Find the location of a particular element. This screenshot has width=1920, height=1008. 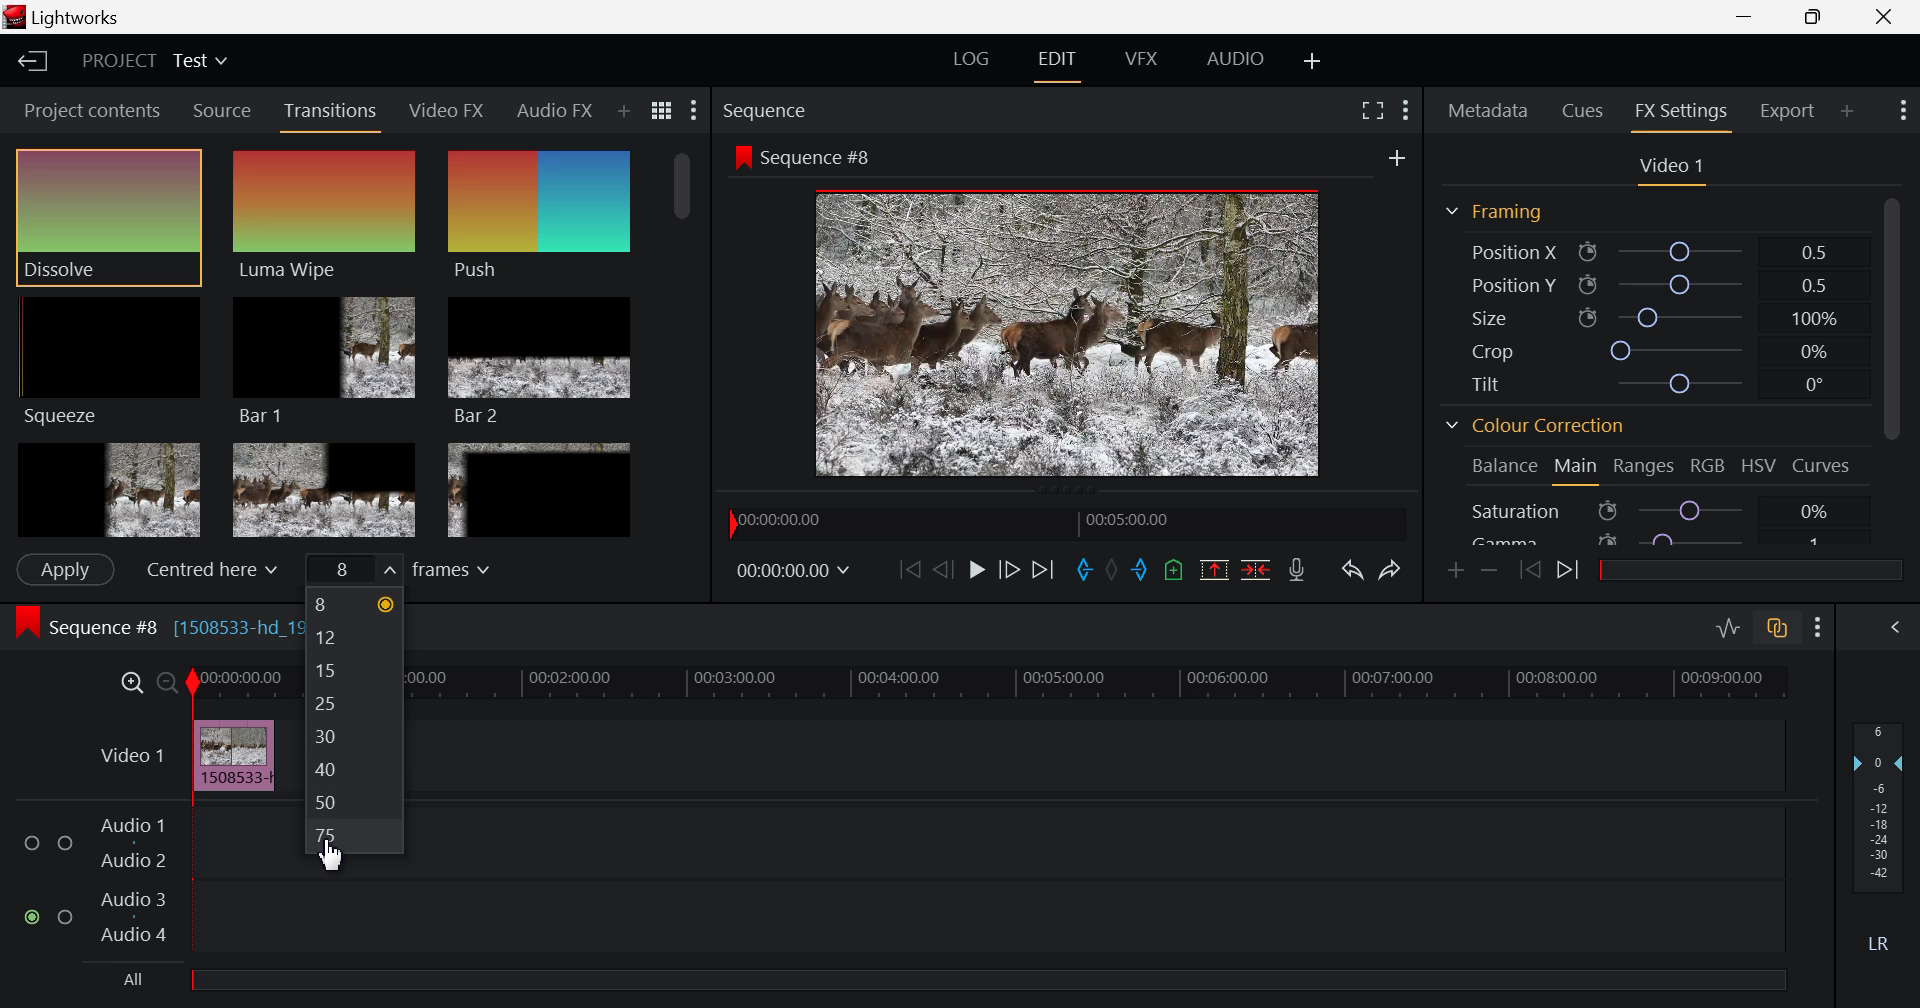

12 is located at coordinates (350, 637).